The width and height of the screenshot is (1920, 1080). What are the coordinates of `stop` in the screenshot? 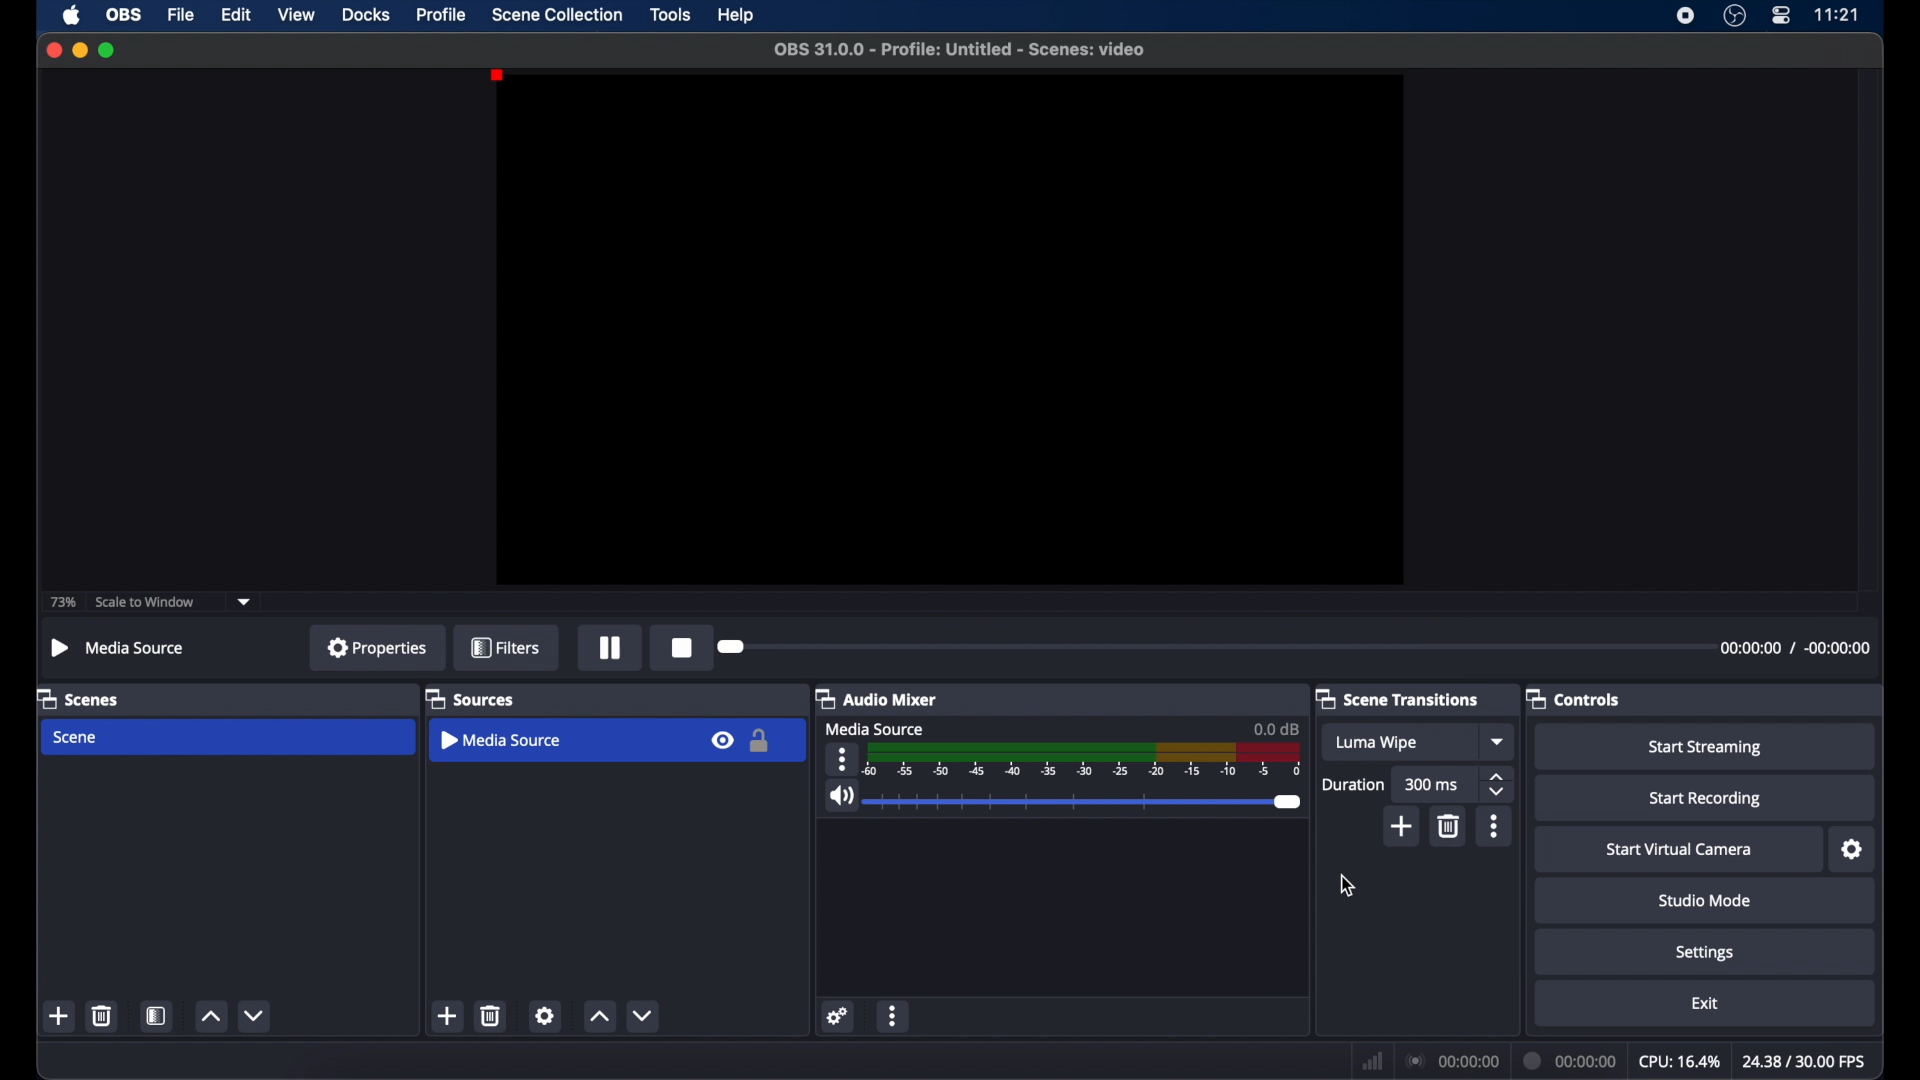 It's located at (684, 648).